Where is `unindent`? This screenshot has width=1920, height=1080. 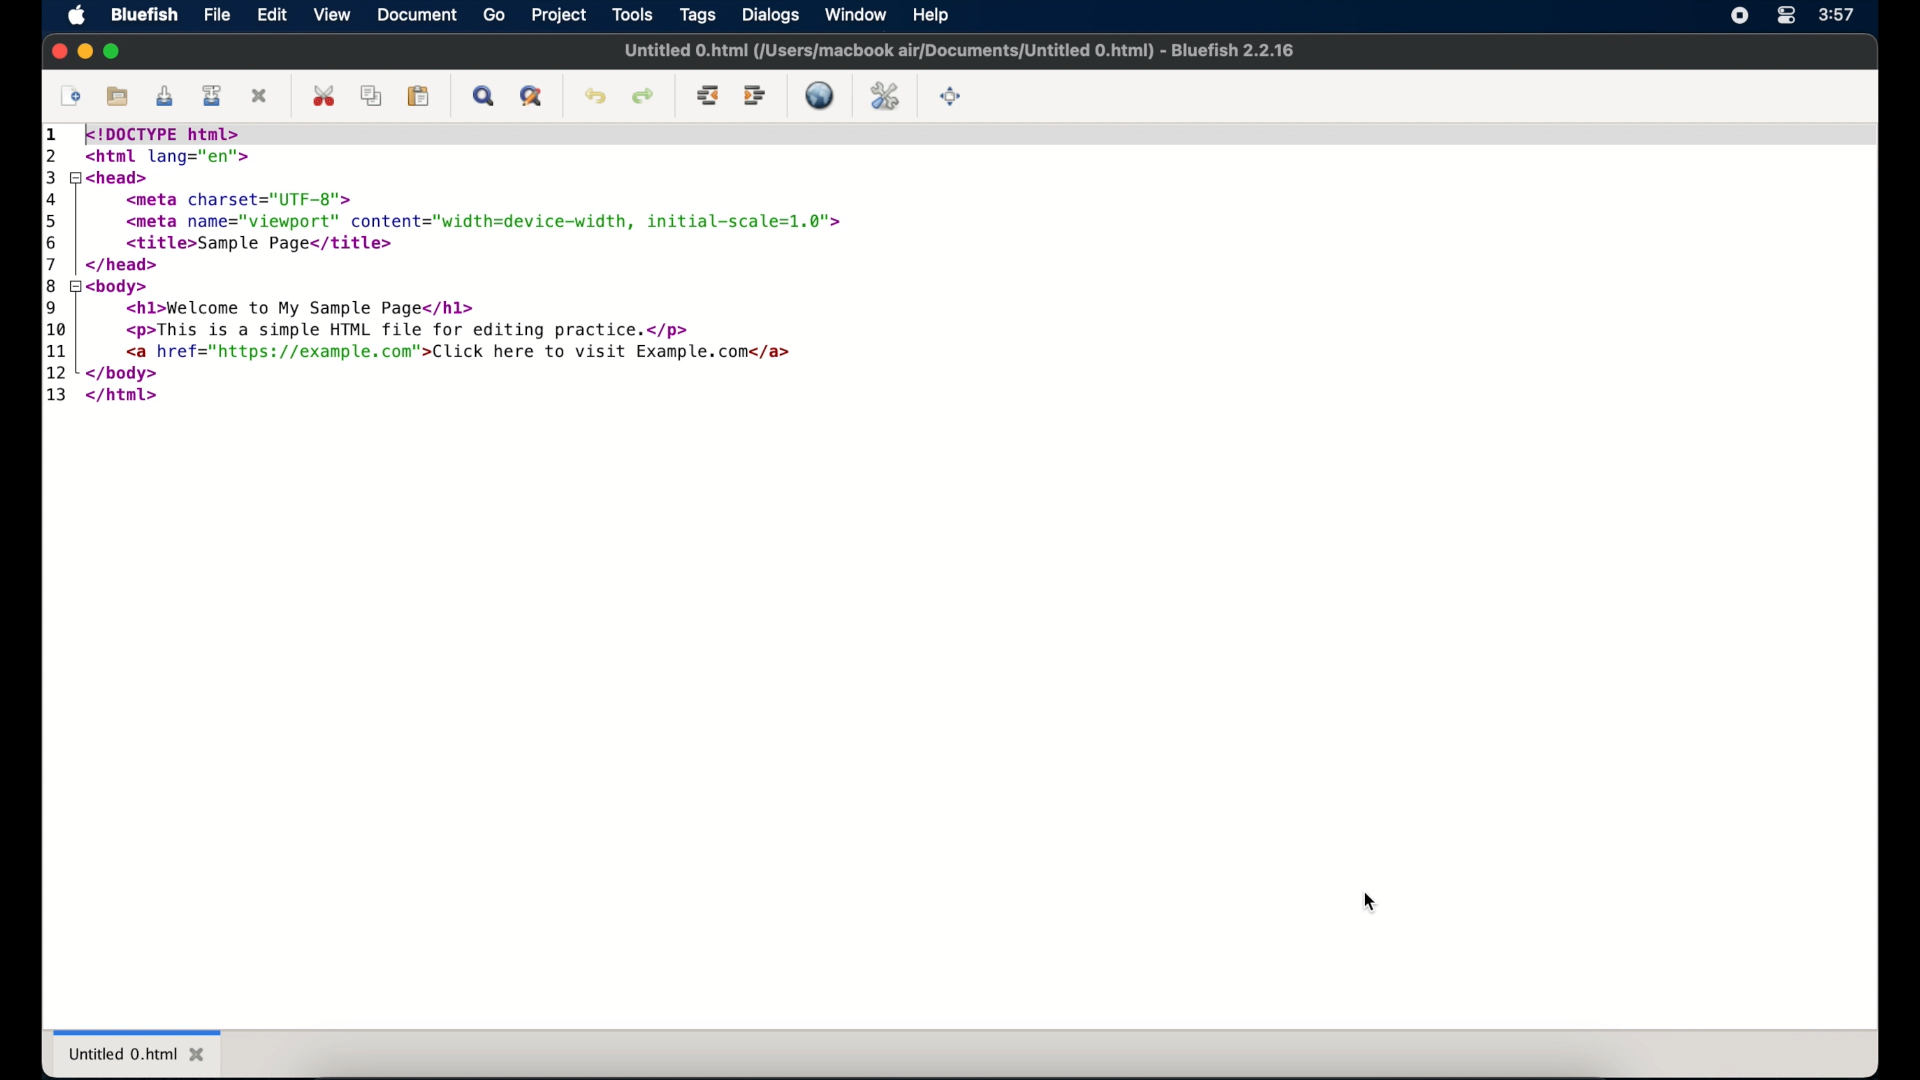
unindent is located at coordinates (708, 97).